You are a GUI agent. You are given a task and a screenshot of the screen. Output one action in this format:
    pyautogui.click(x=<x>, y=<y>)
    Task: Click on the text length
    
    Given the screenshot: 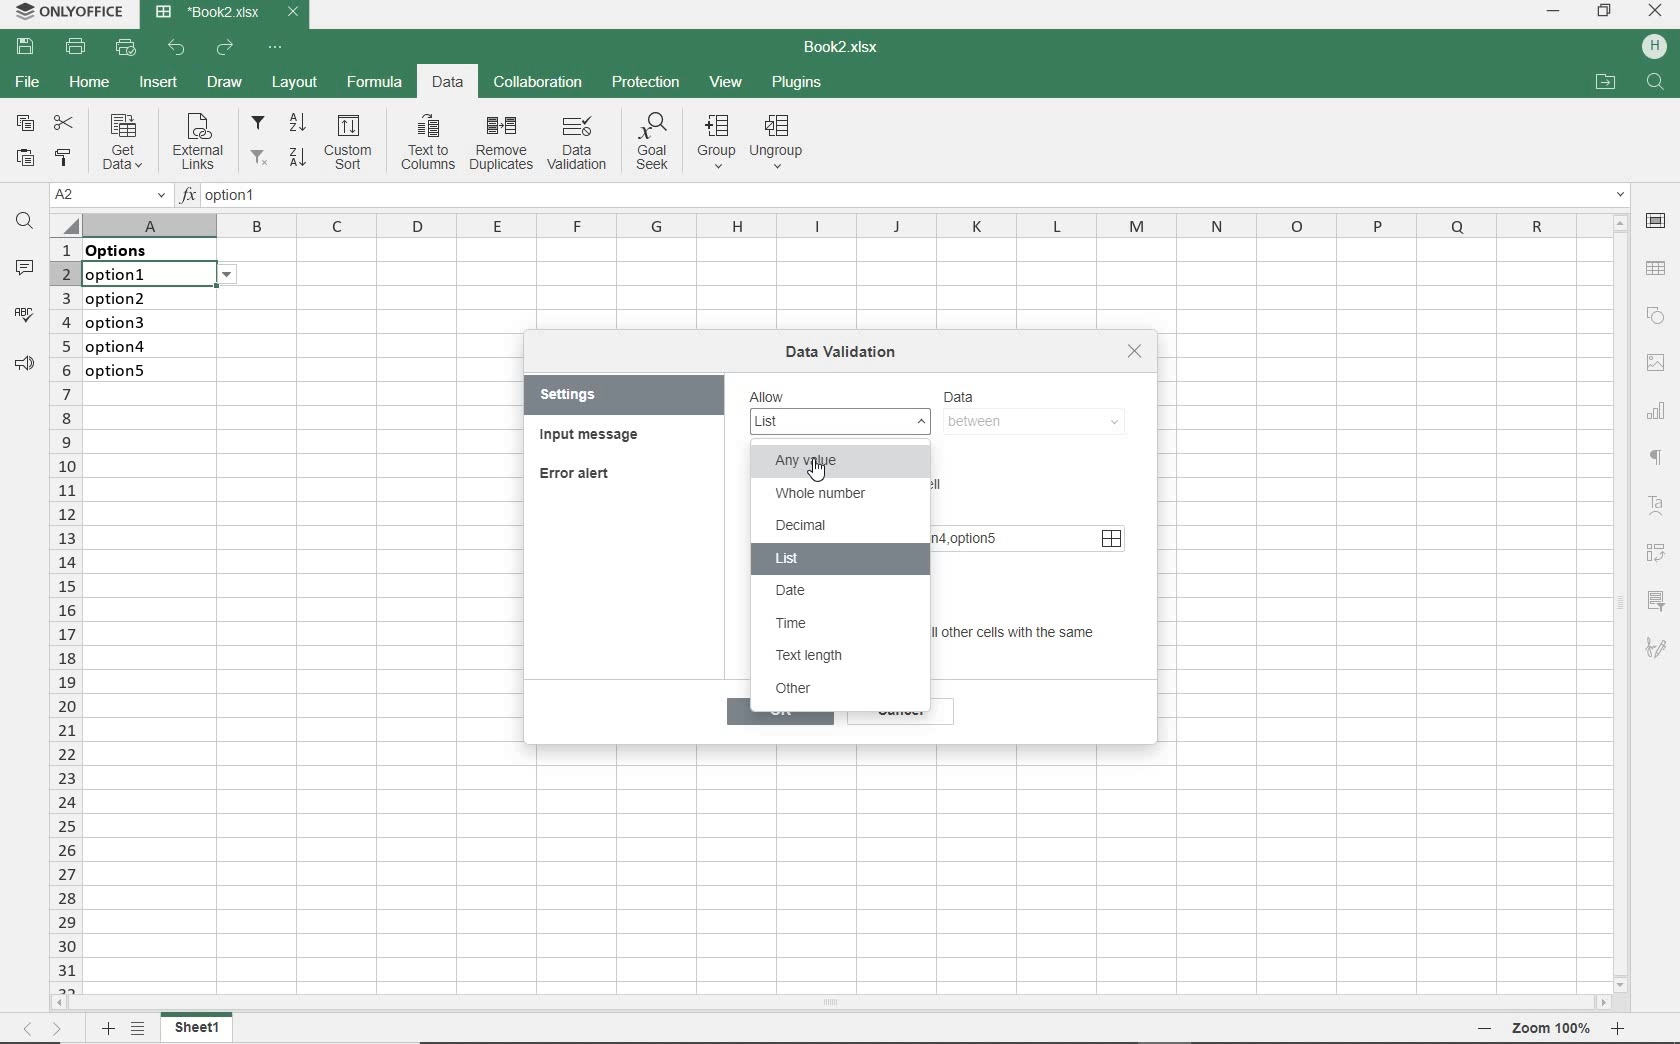 What is the action you would take?
    pyautogui.click(x=817, y=655)
    